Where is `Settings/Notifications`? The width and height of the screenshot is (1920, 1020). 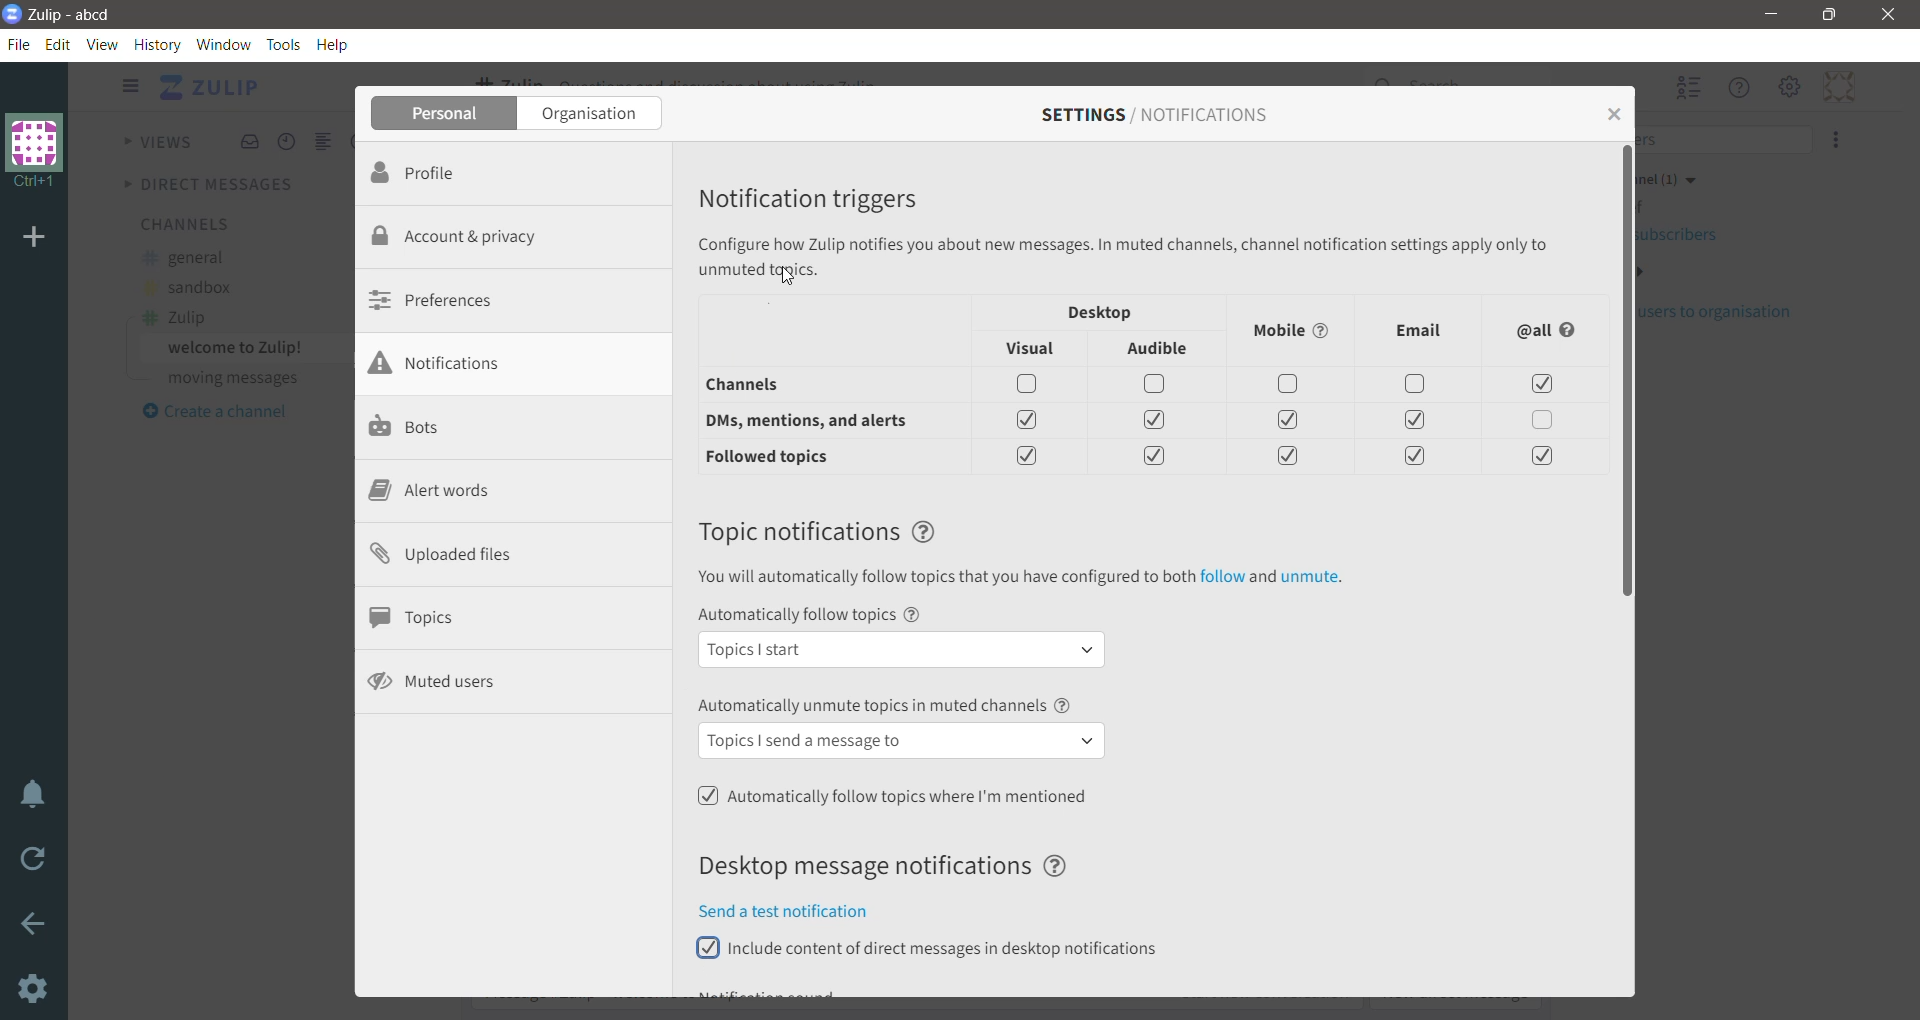
Settings/Notifications is located at coordinates (1154, 115).